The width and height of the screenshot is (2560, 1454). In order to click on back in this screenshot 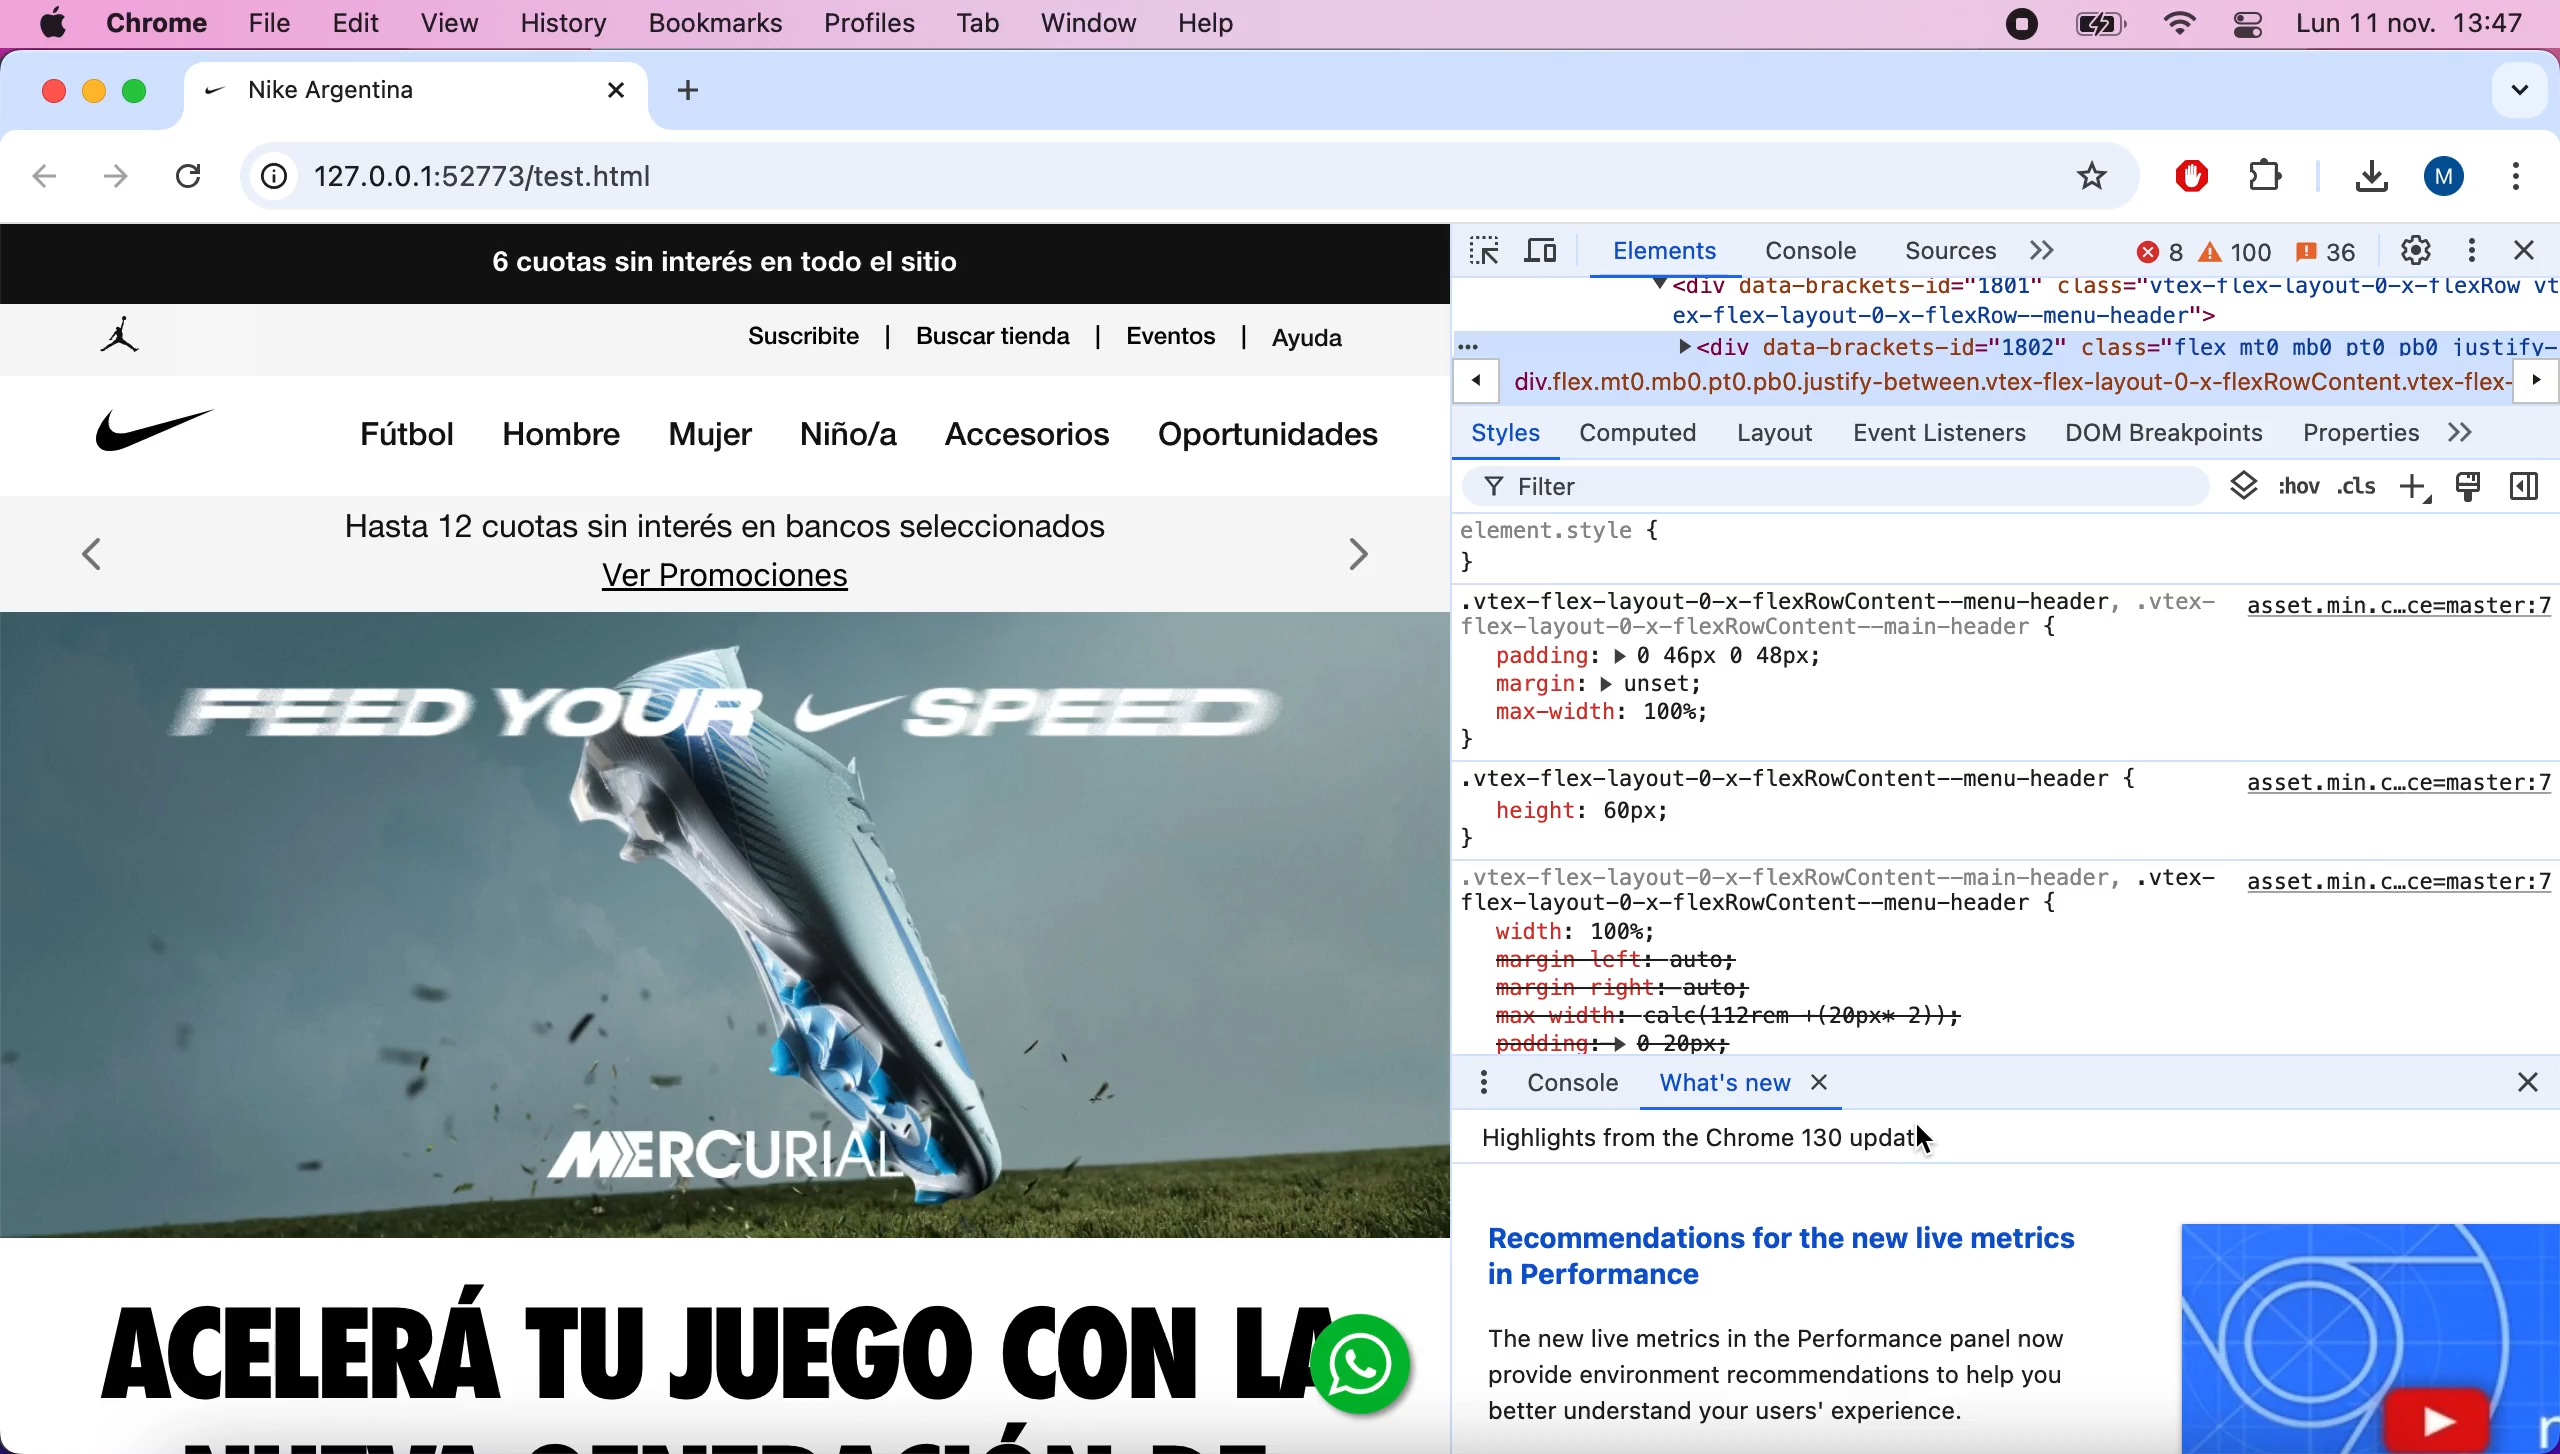, I will do `click(46, 181)`.